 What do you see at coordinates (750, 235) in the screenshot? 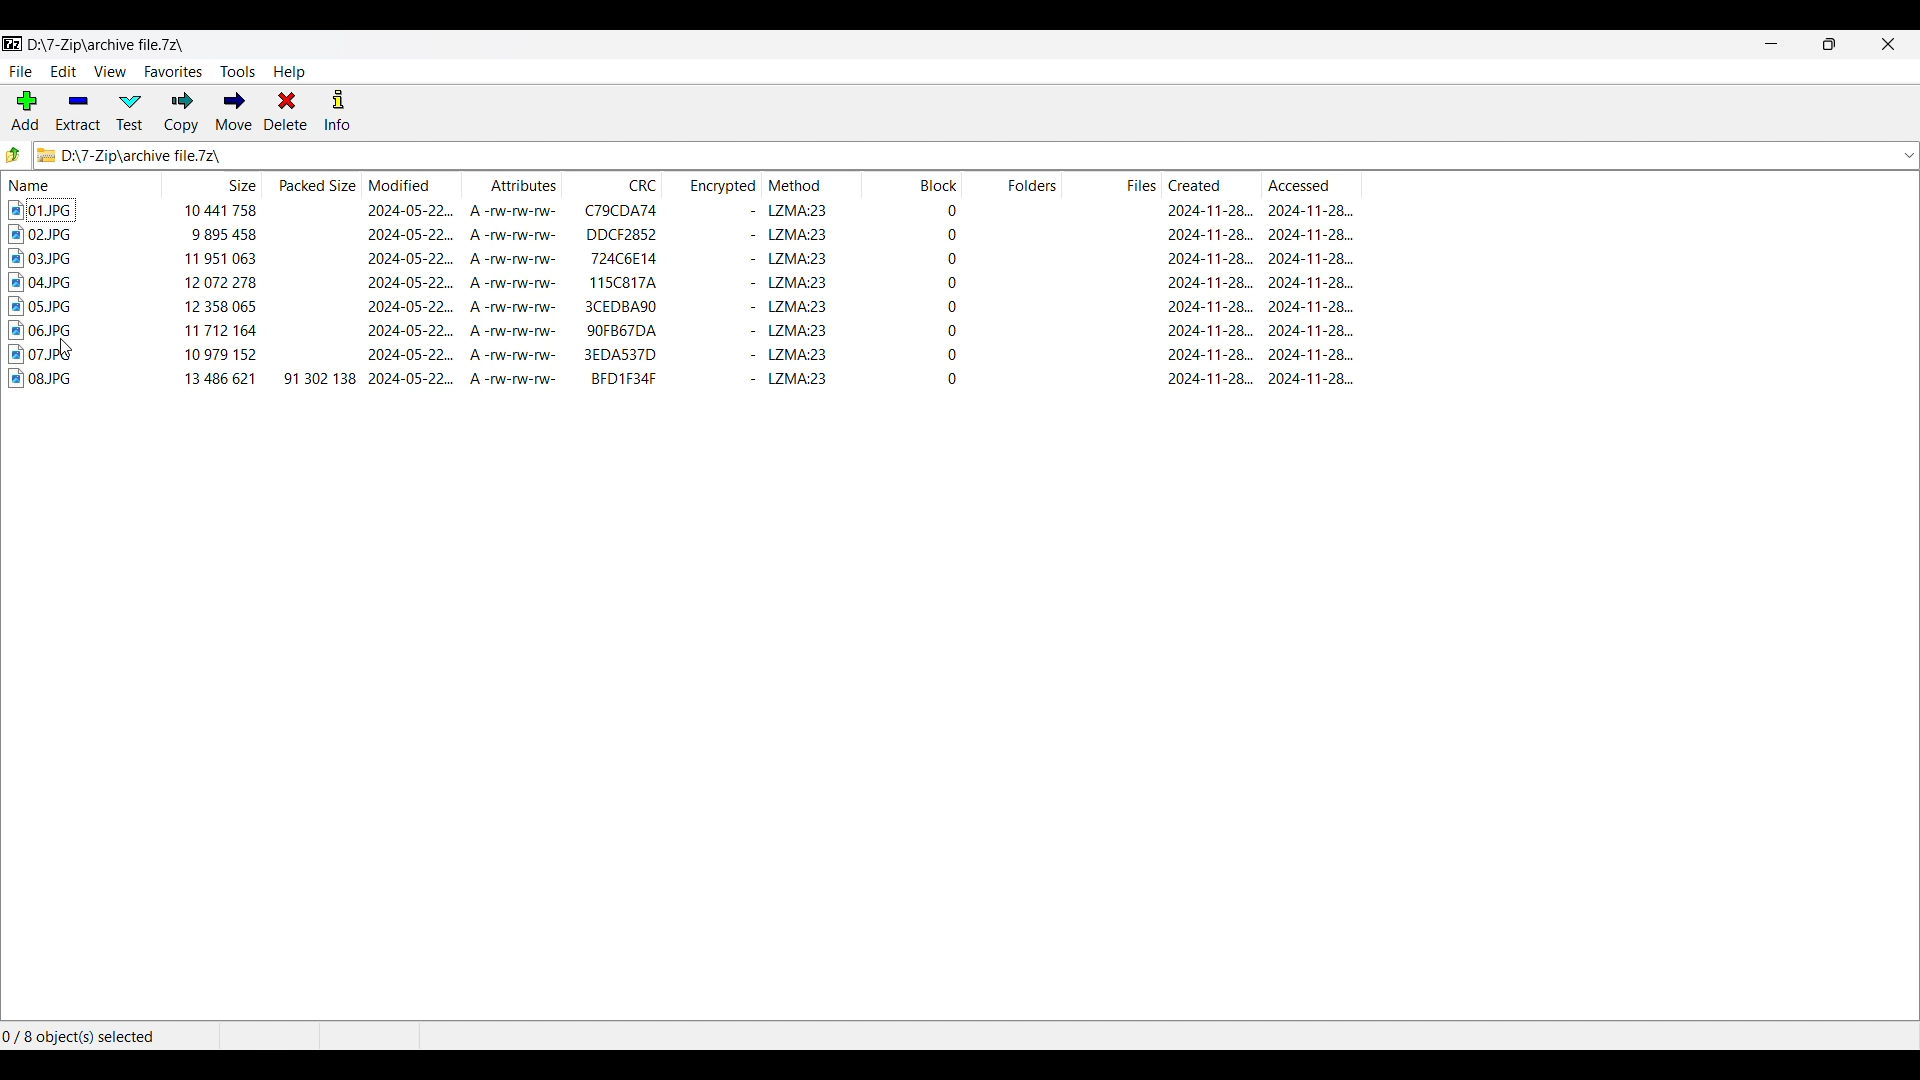
I see `encrypted status` at bounding box center [750, 235].